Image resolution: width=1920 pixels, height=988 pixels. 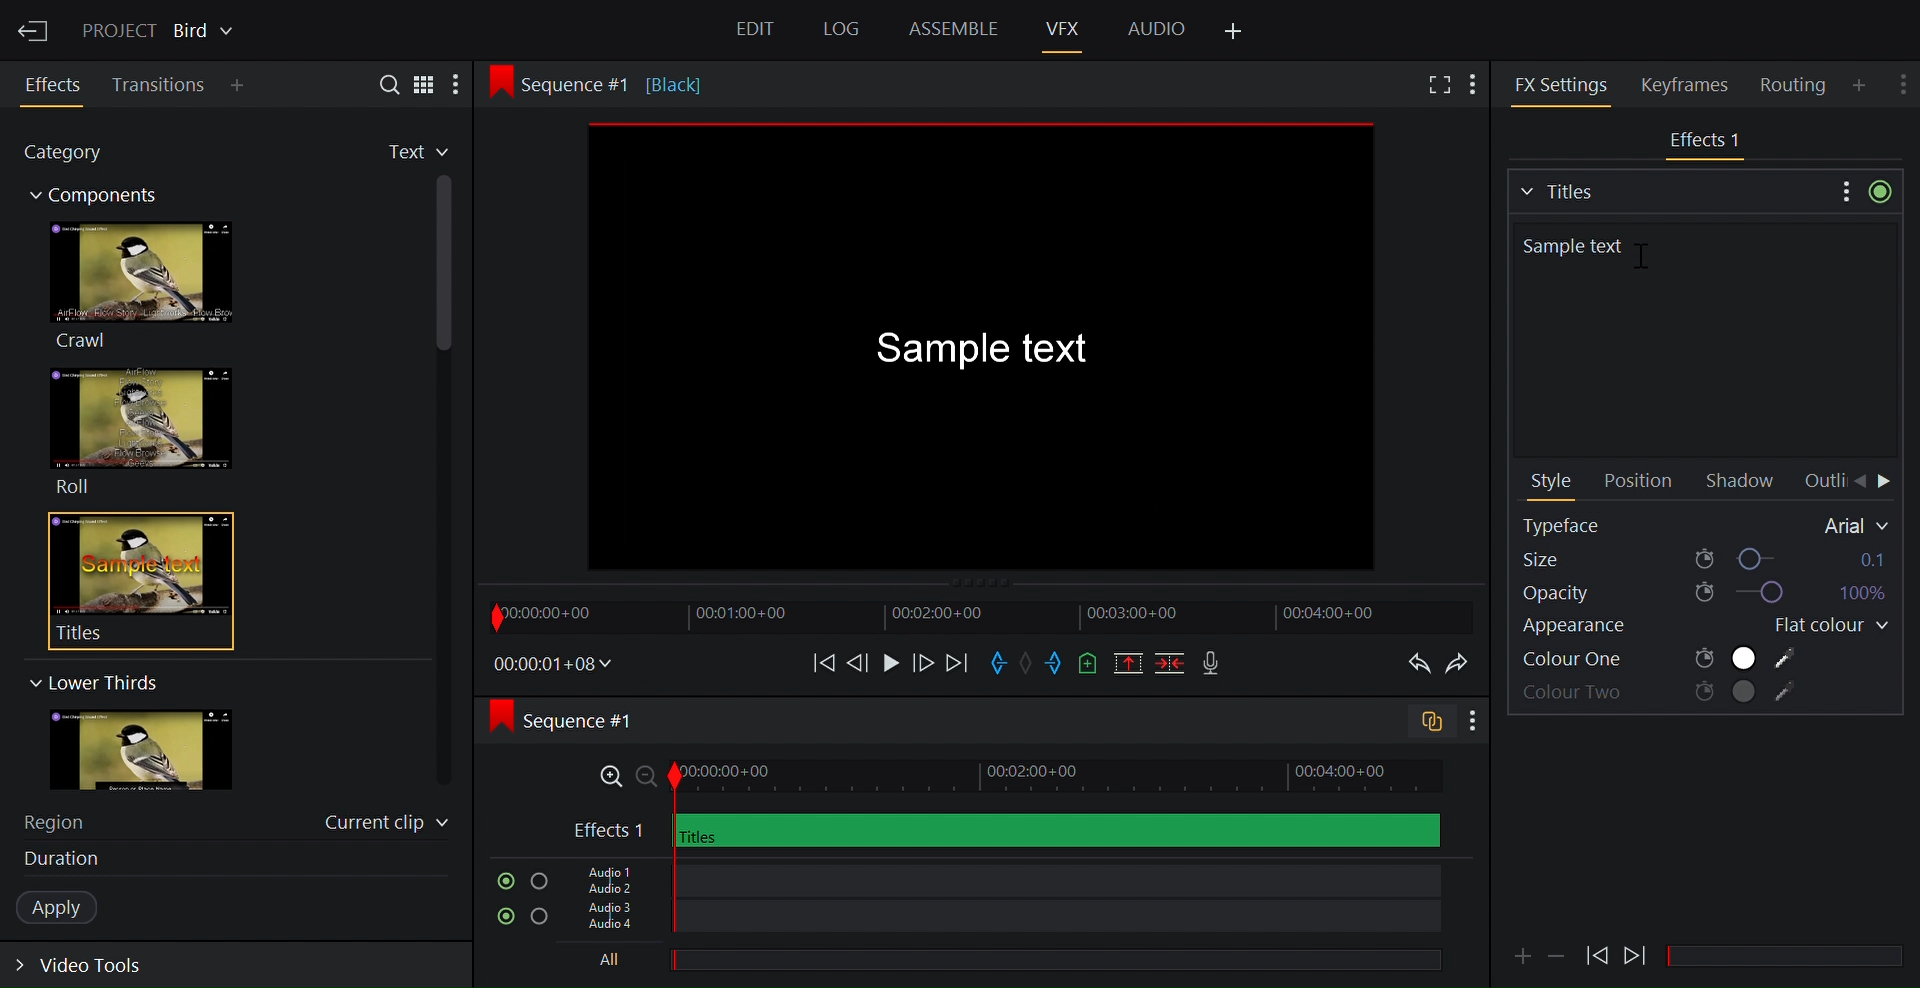 What do you see at coordinates (139, 285) in the screenshot?
I see `Crawl` at bounding box center [139, 285].